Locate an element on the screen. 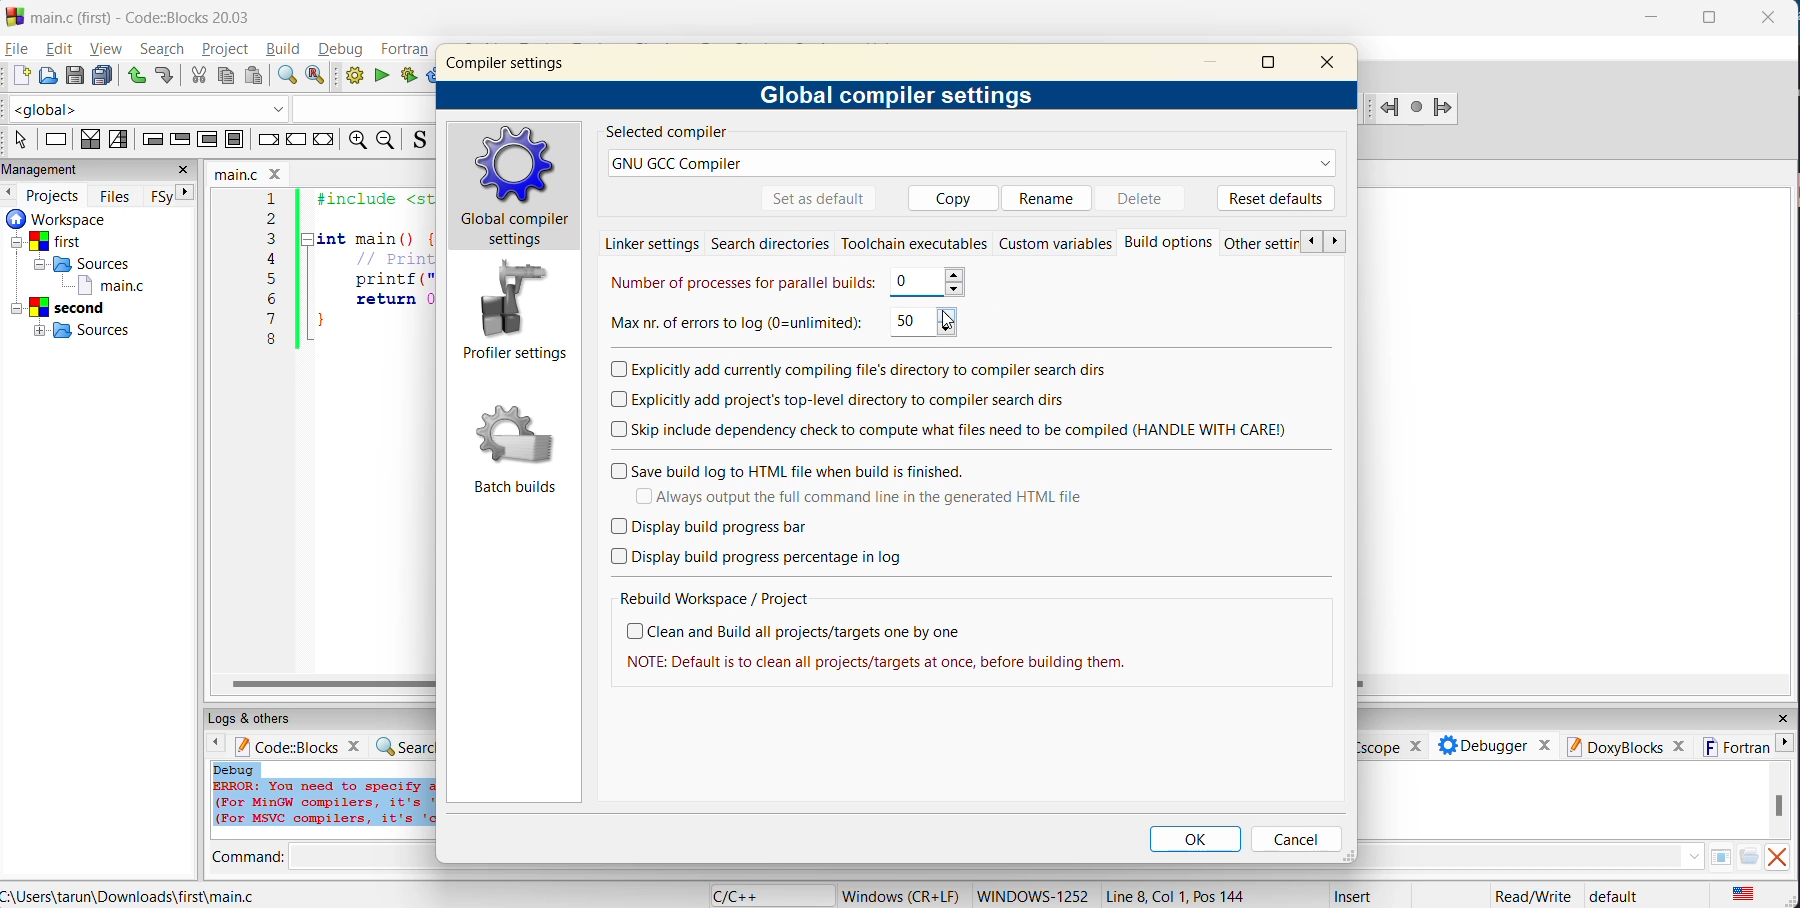 This screenshot has width=1800, height=908. maximize is located at coordinates (1709, 17).